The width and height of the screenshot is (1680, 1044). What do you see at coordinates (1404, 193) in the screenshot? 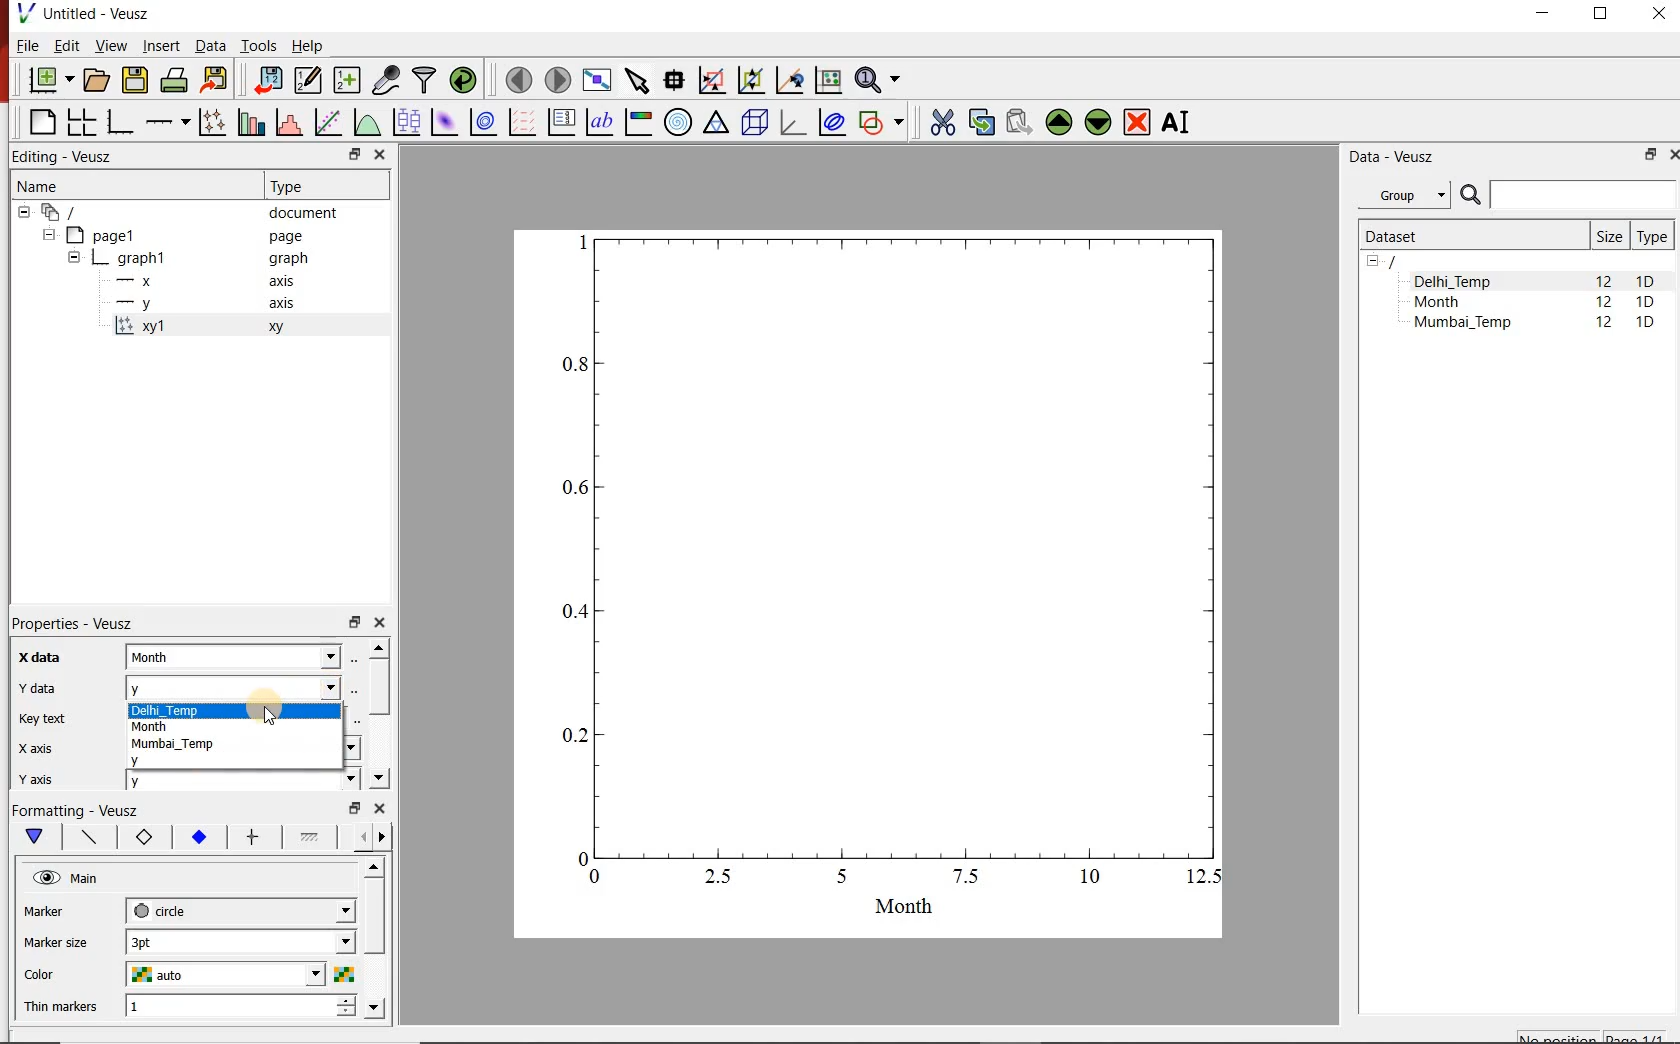
I see `Group` at bounding box center [1404, 193].